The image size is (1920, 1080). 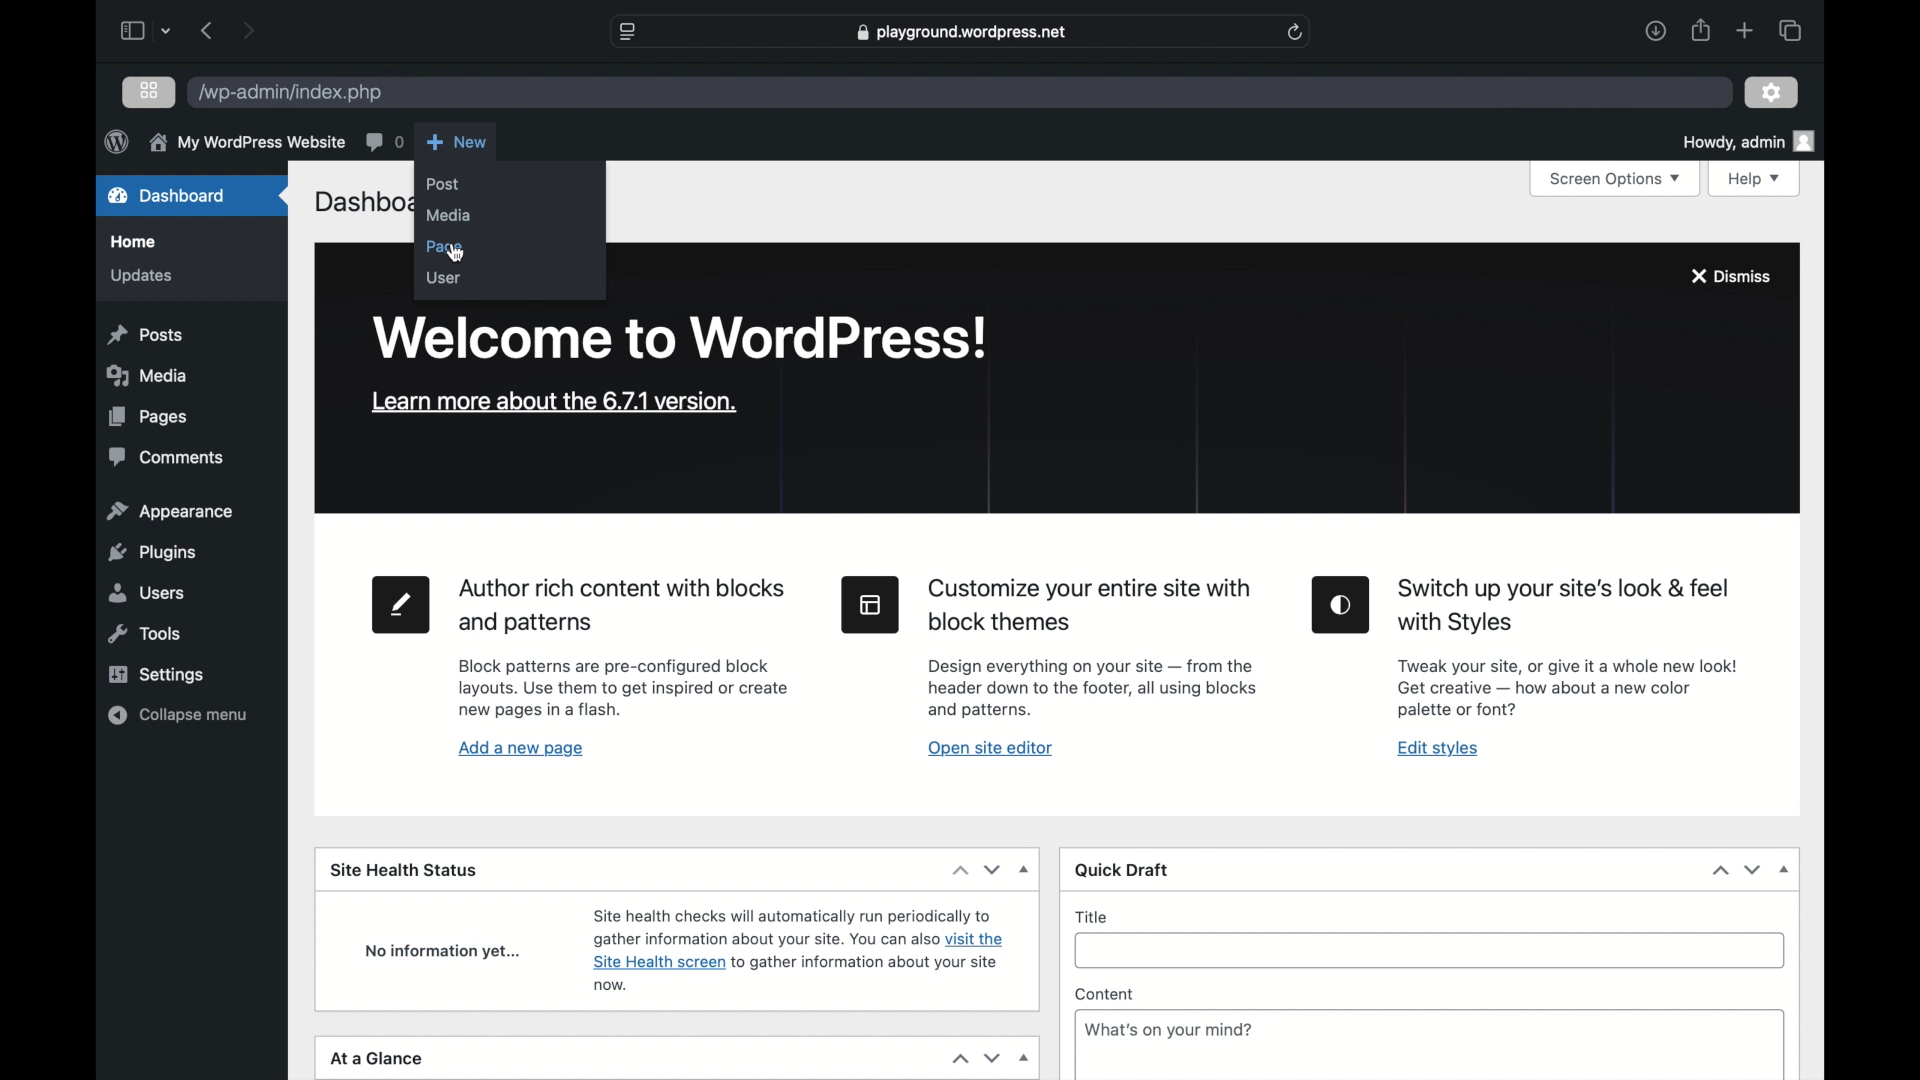 I want to click on screen options, so click(x=1613, y=180).